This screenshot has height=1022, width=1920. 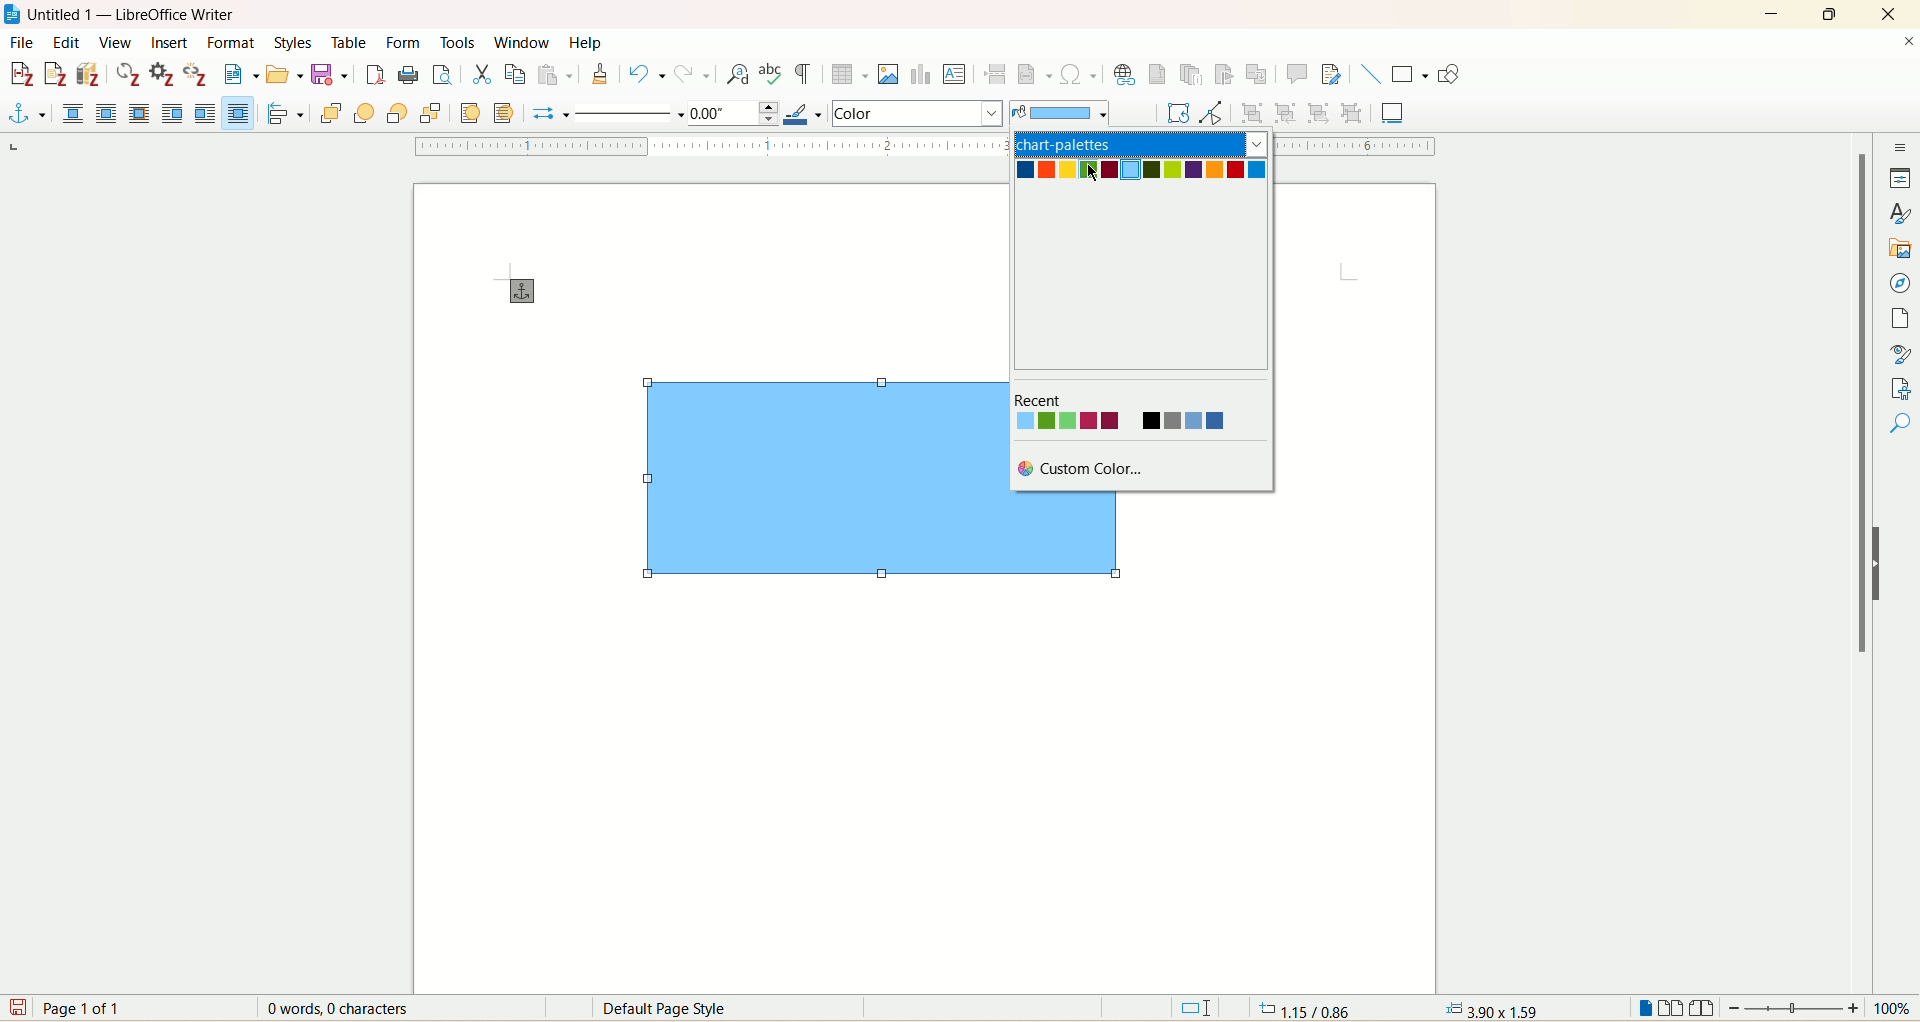 I want to click on properties, so click(x=1900, y=180).